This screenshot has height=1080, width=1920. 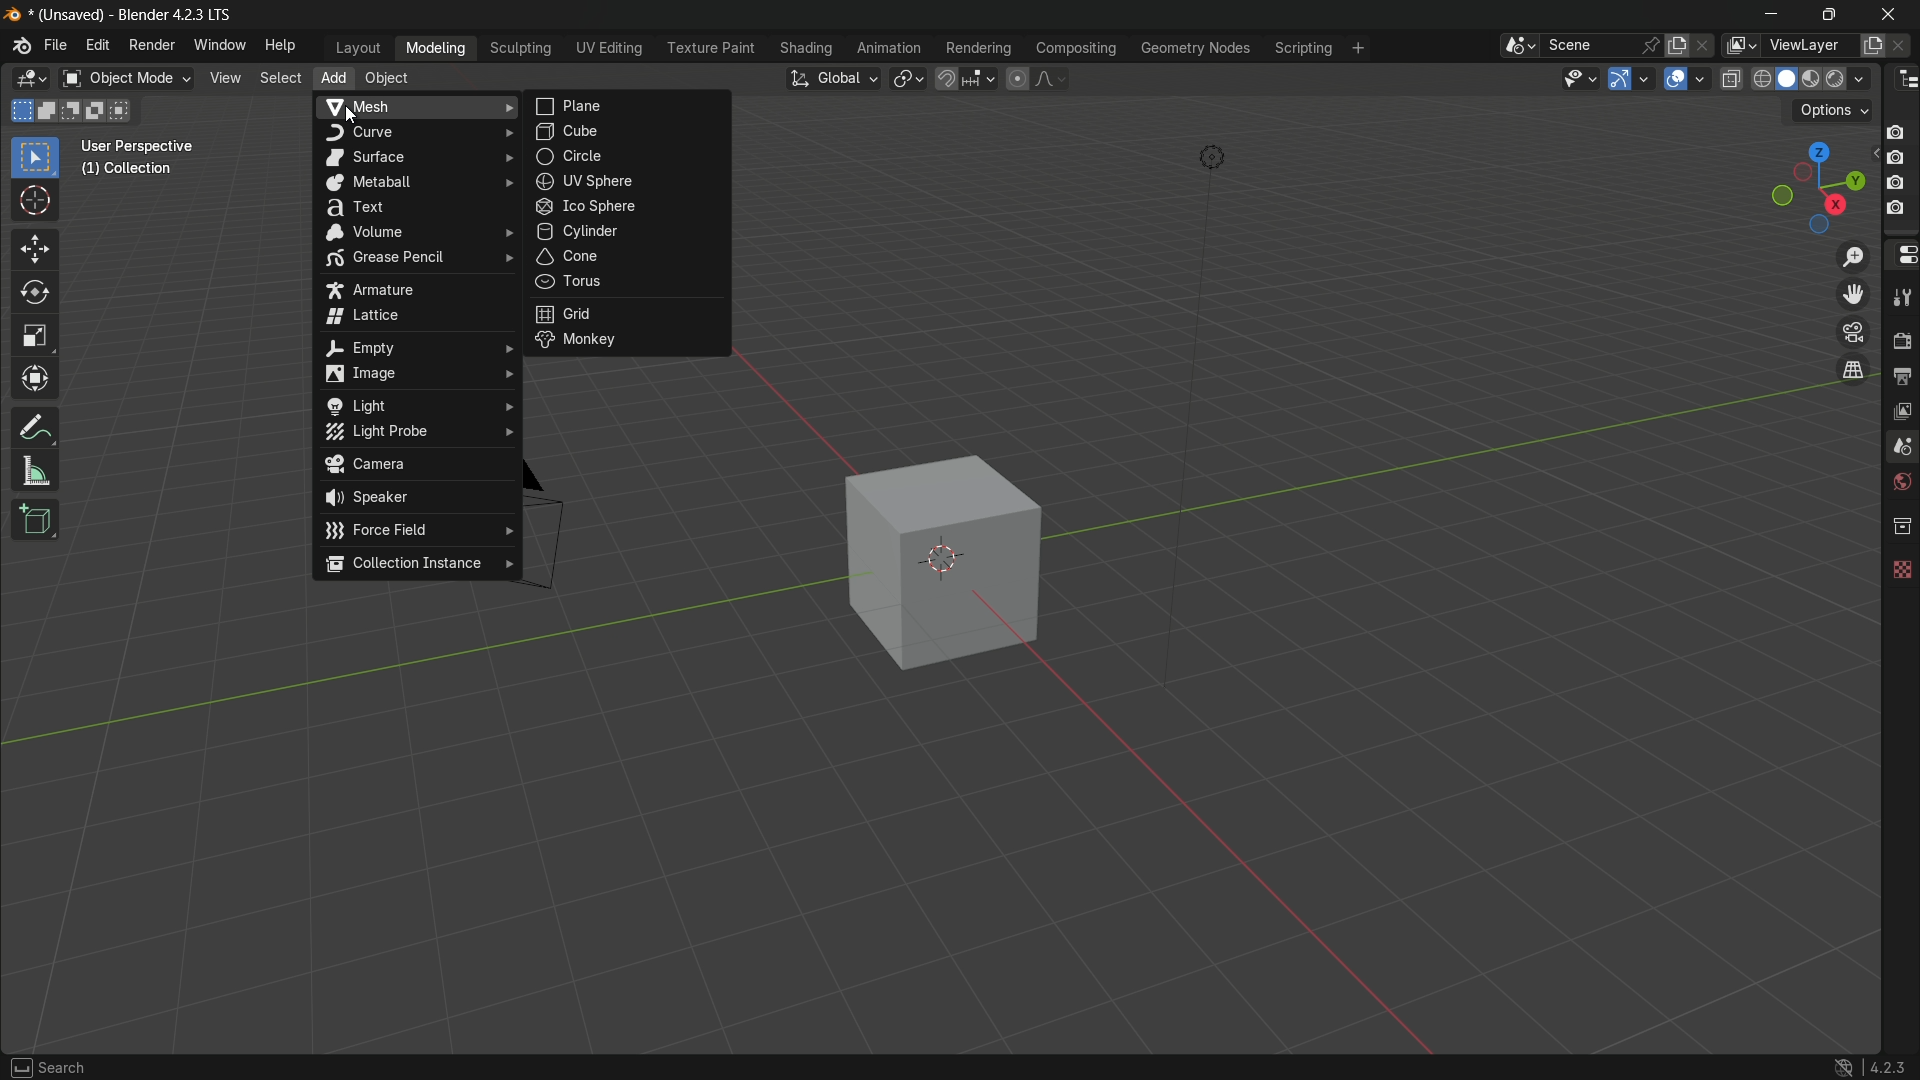 What do you see at coordinates (1850, 254) in the screenshot?
I see `zoom in/out` at bounding box center [1850, 254].